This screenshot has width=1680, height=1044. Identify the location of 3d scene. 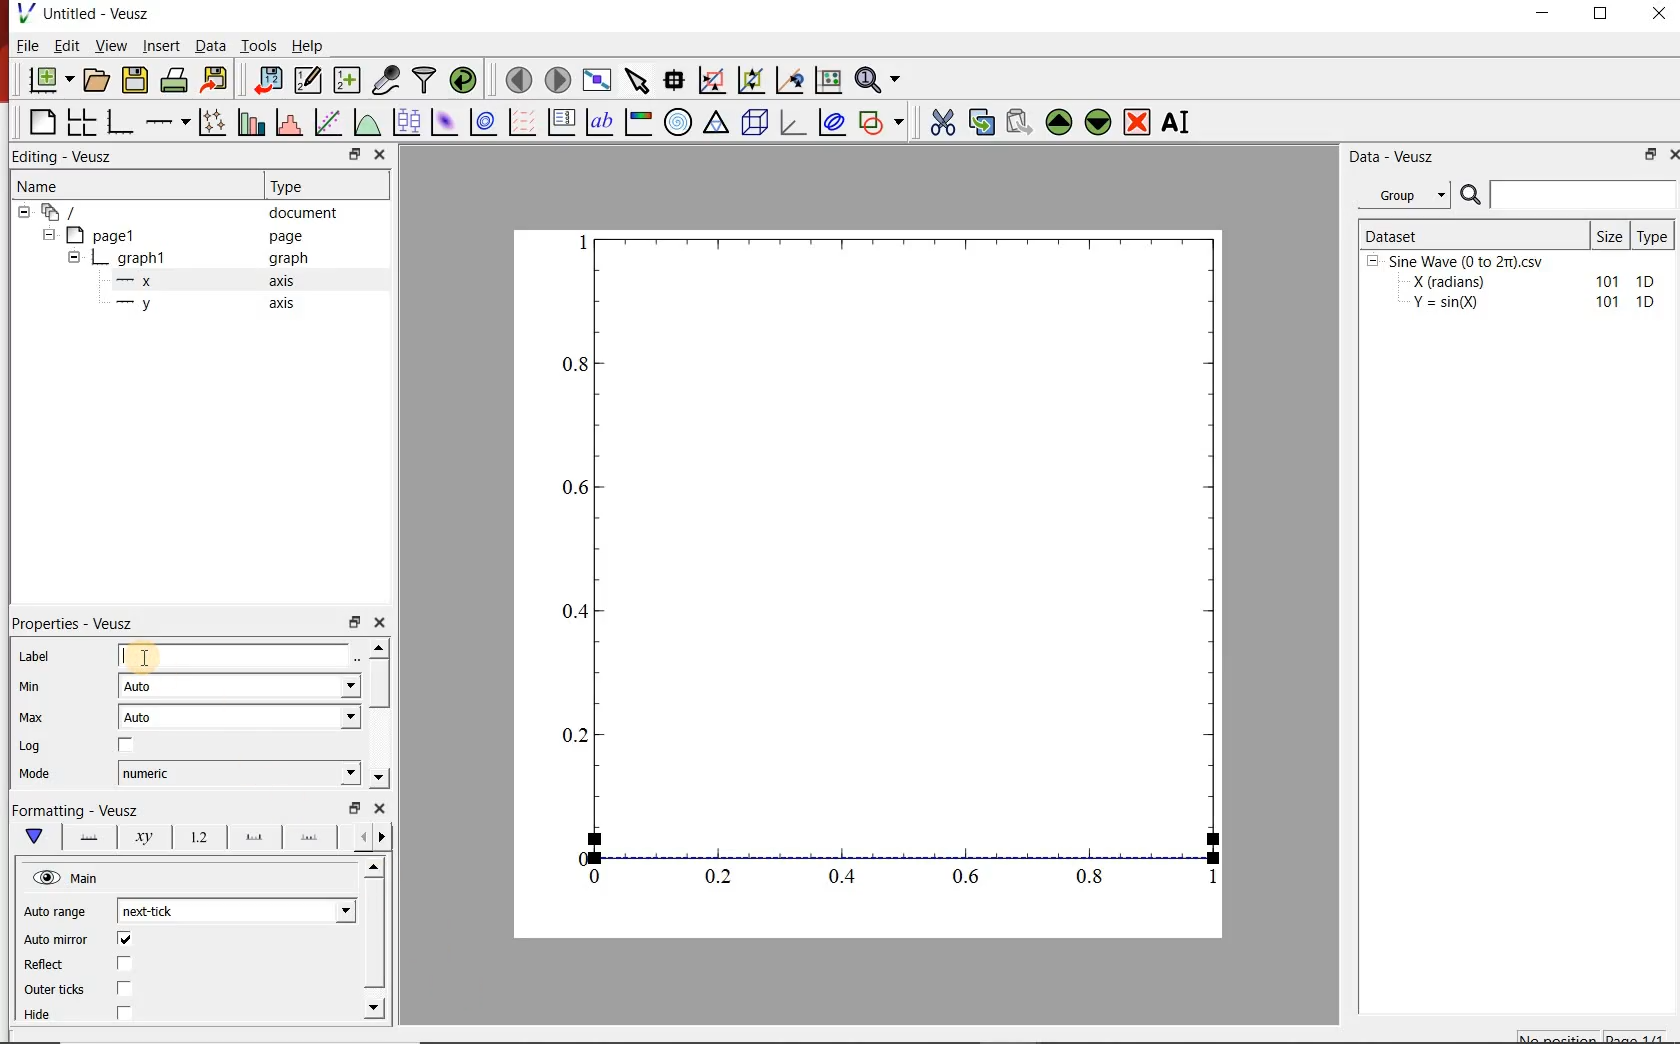
(755, 122).